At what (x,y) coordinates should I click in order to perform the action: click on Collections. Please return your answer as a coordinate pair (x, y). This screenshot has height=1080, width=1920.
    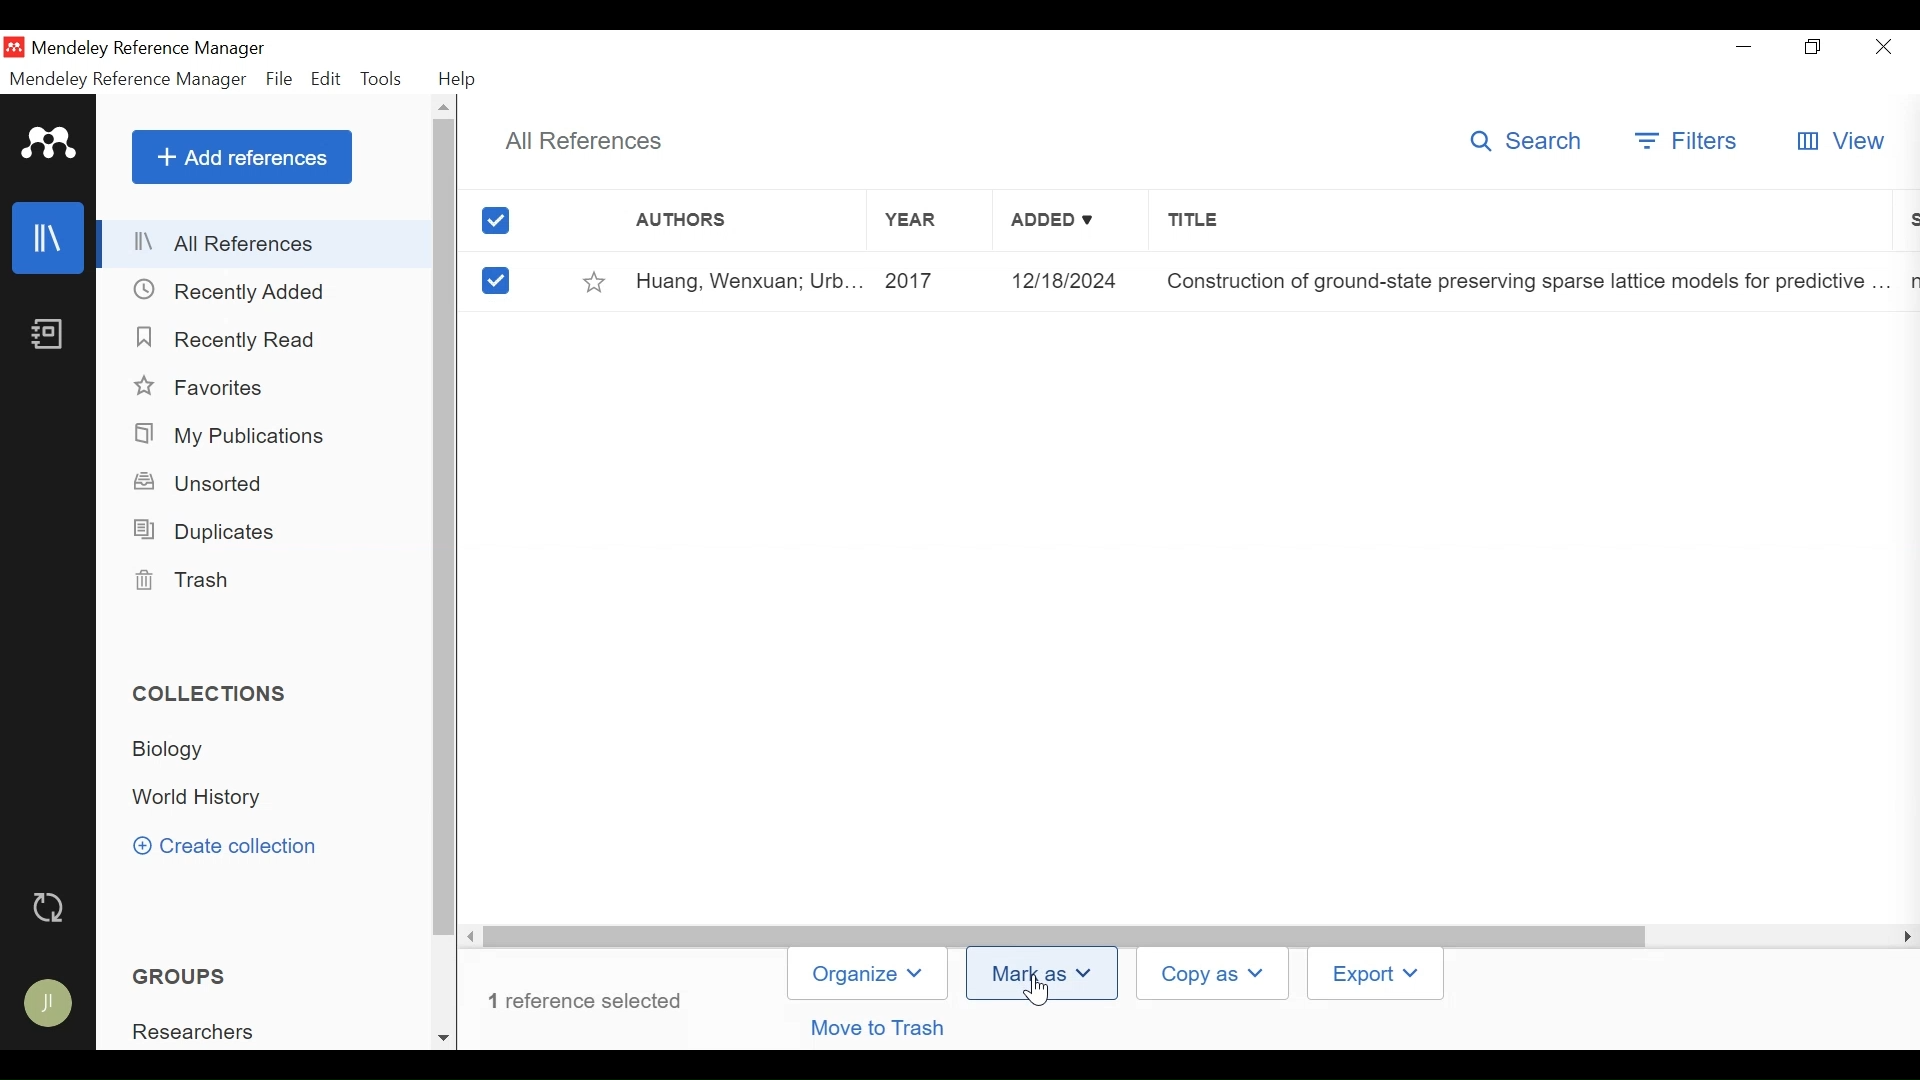
    Looking at the image, I should click on (211, 693).